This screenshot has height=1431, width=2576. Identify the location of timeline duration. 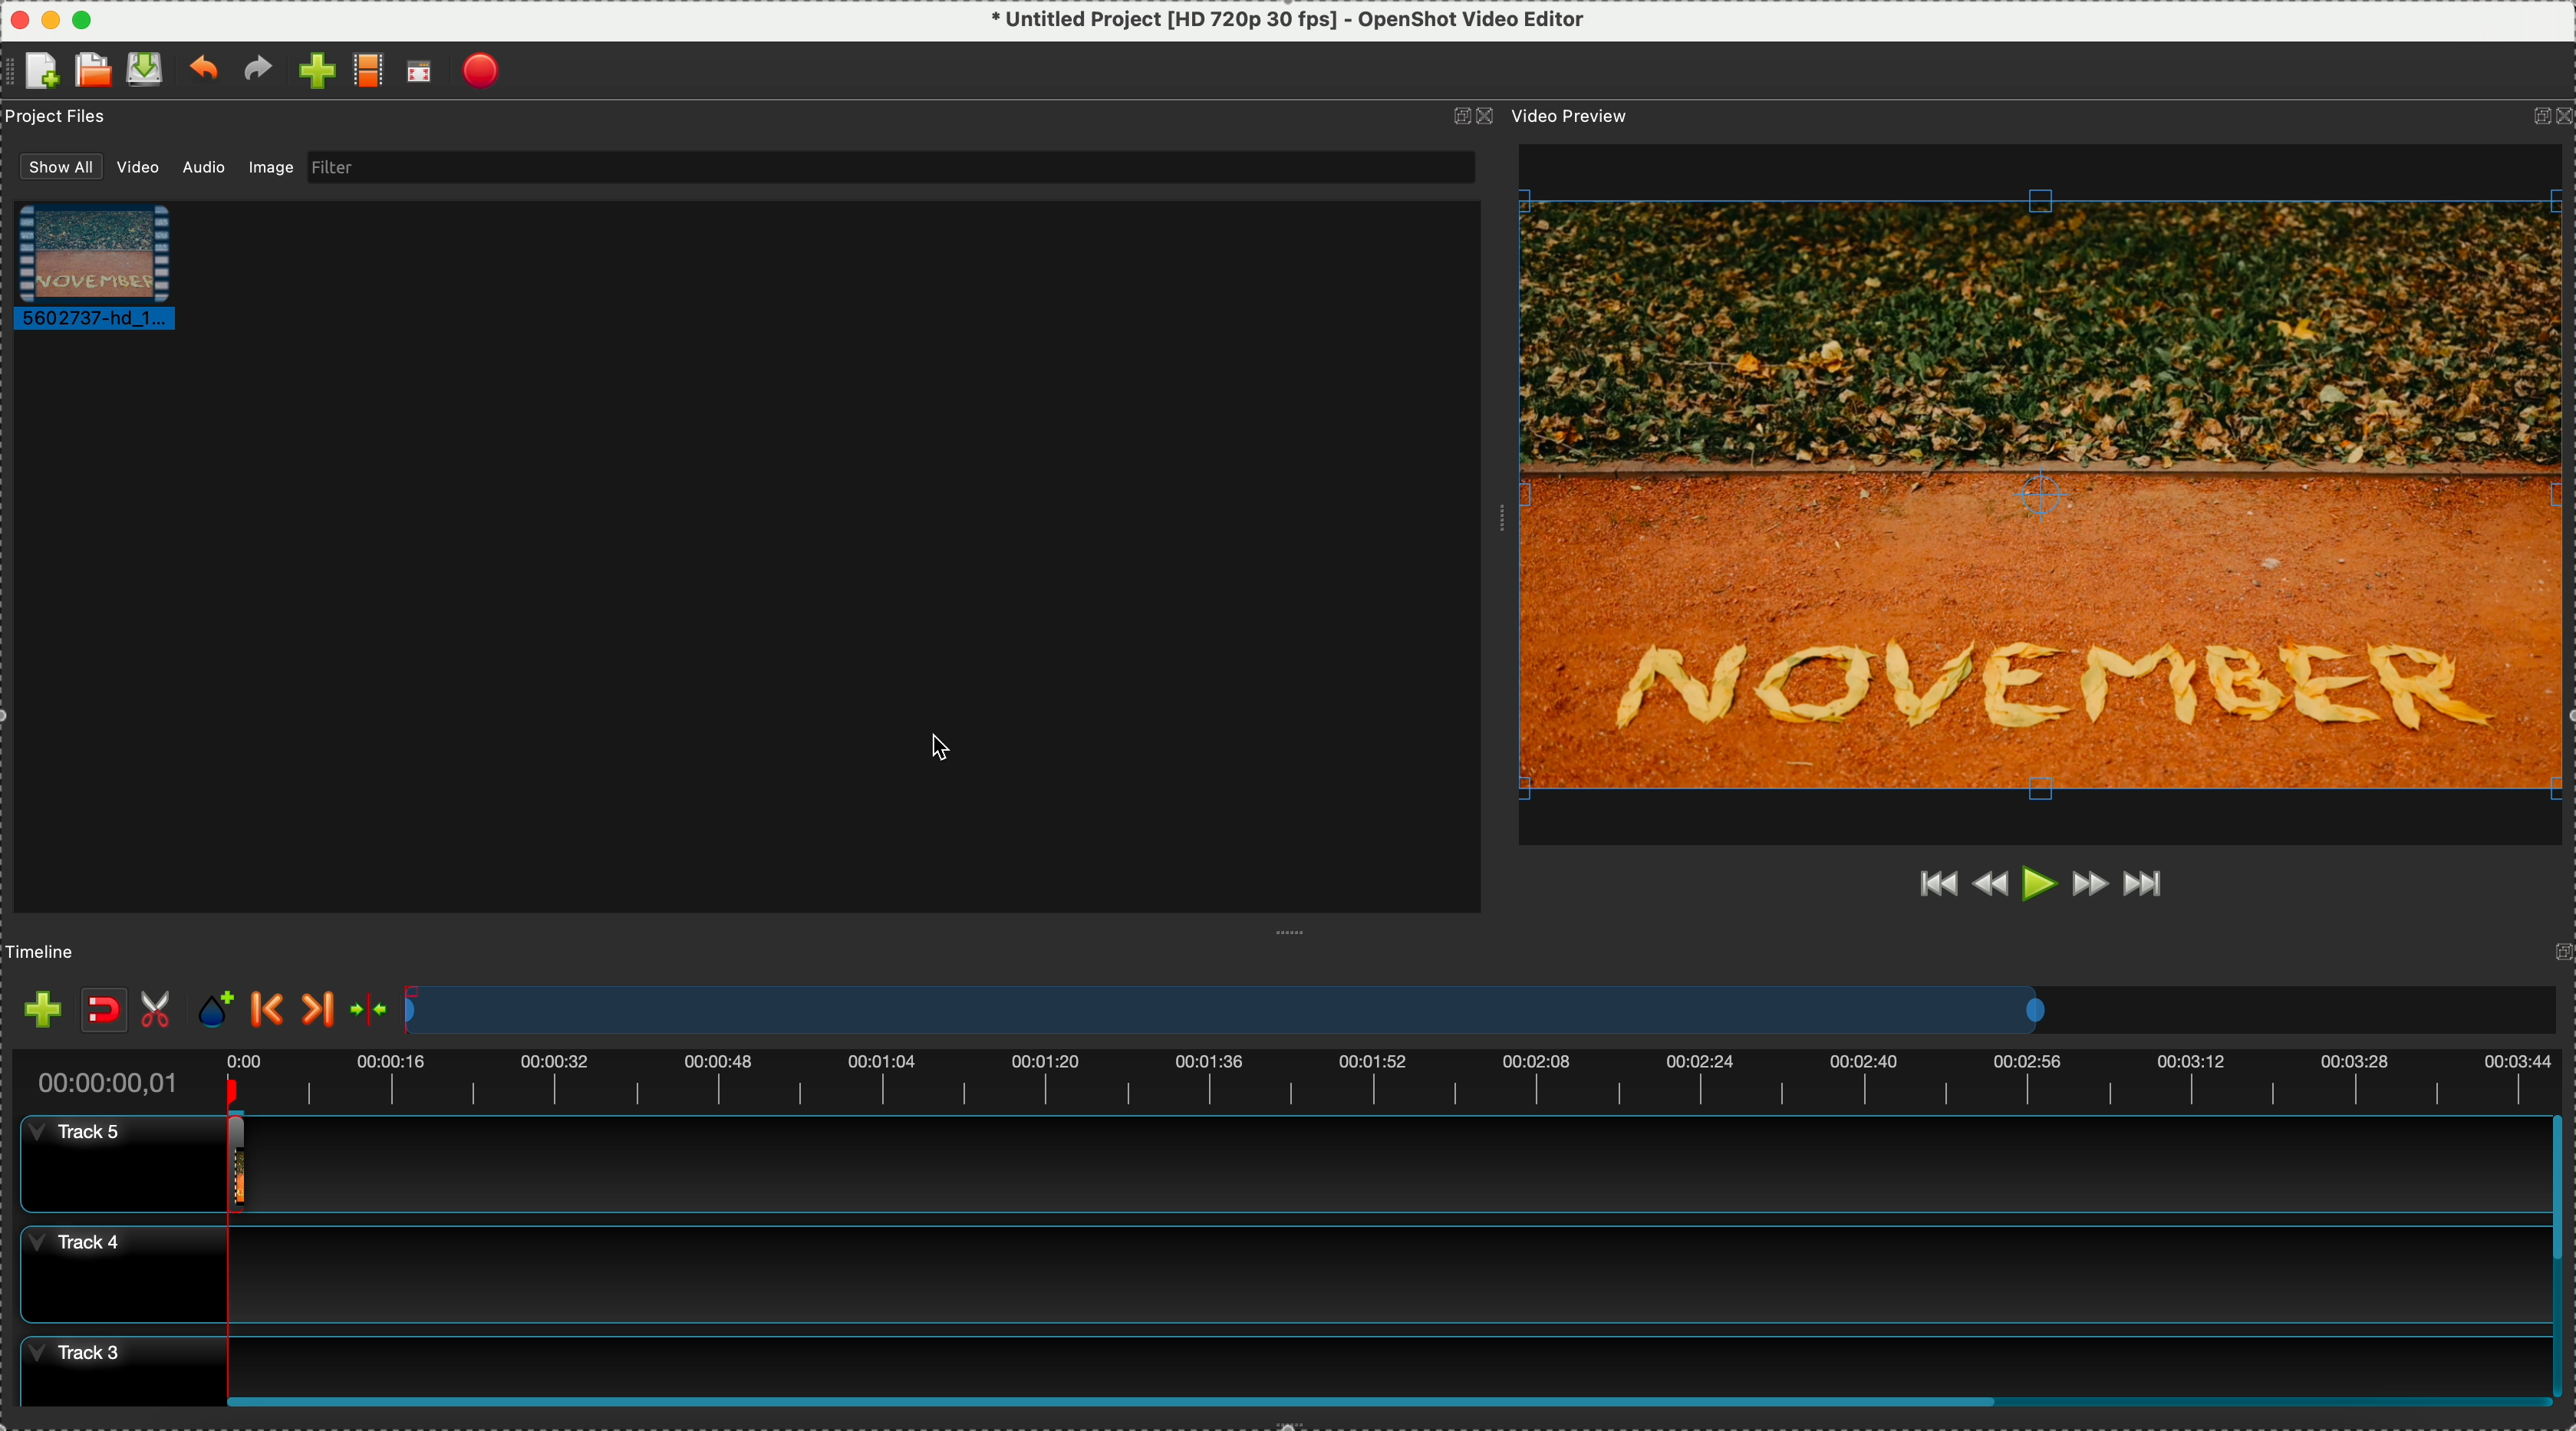
(1282, 1075).